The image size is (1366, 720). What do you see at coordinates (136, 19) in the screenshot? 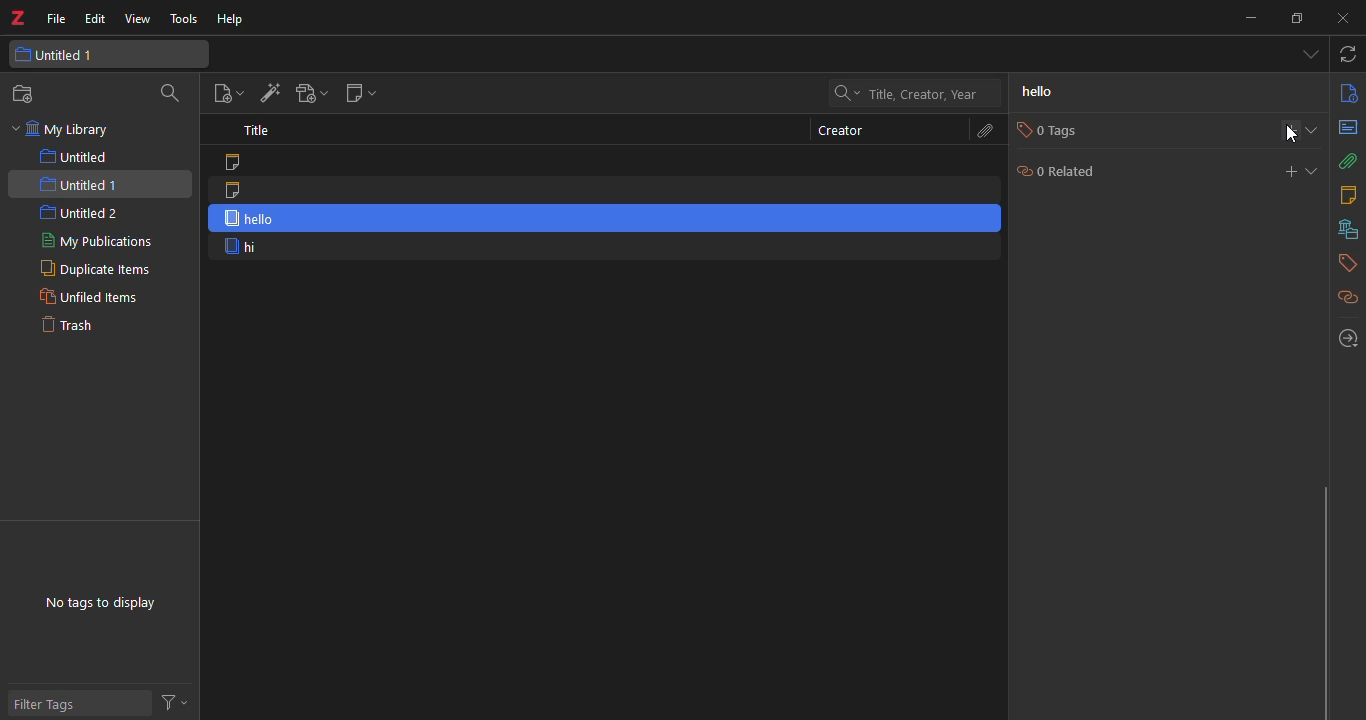
I see `view` at bounding box center [136, 19].